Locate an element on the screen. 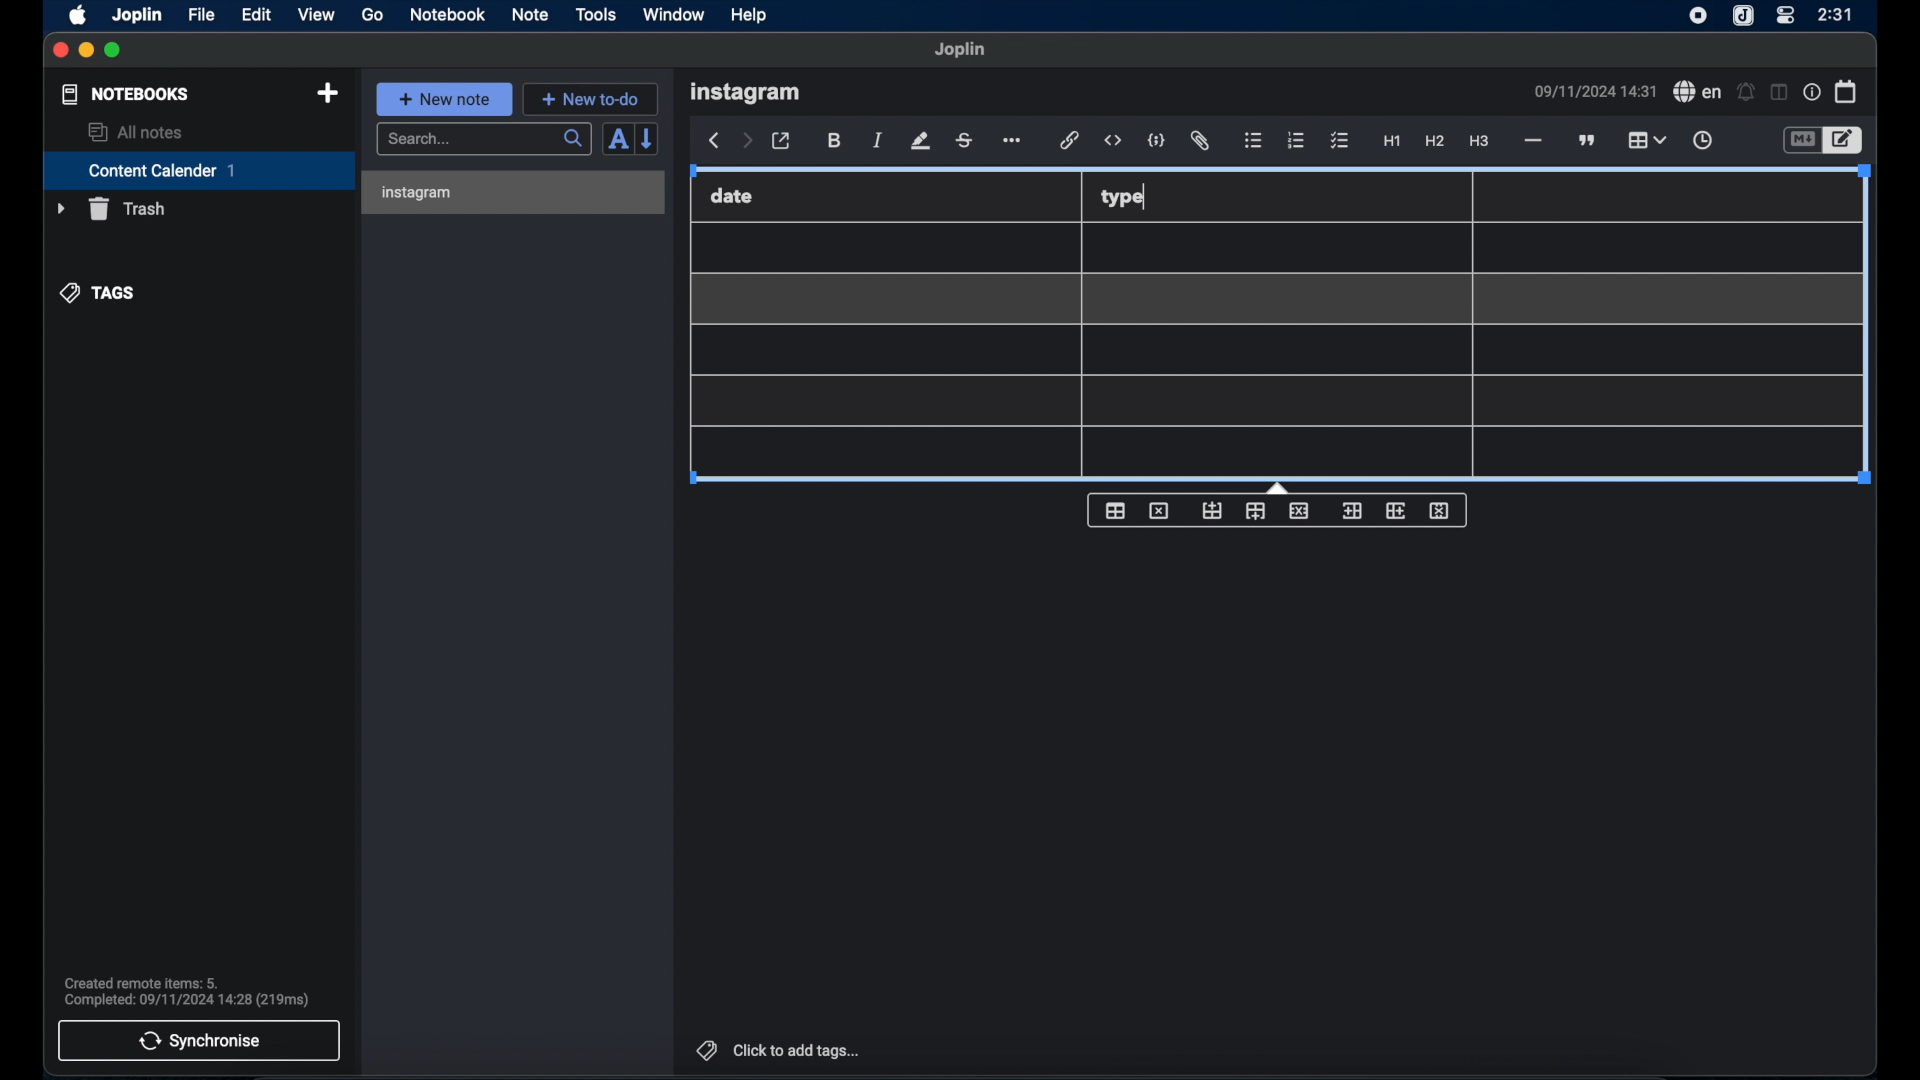  heading 1 is located at coordinates (1392, 142).